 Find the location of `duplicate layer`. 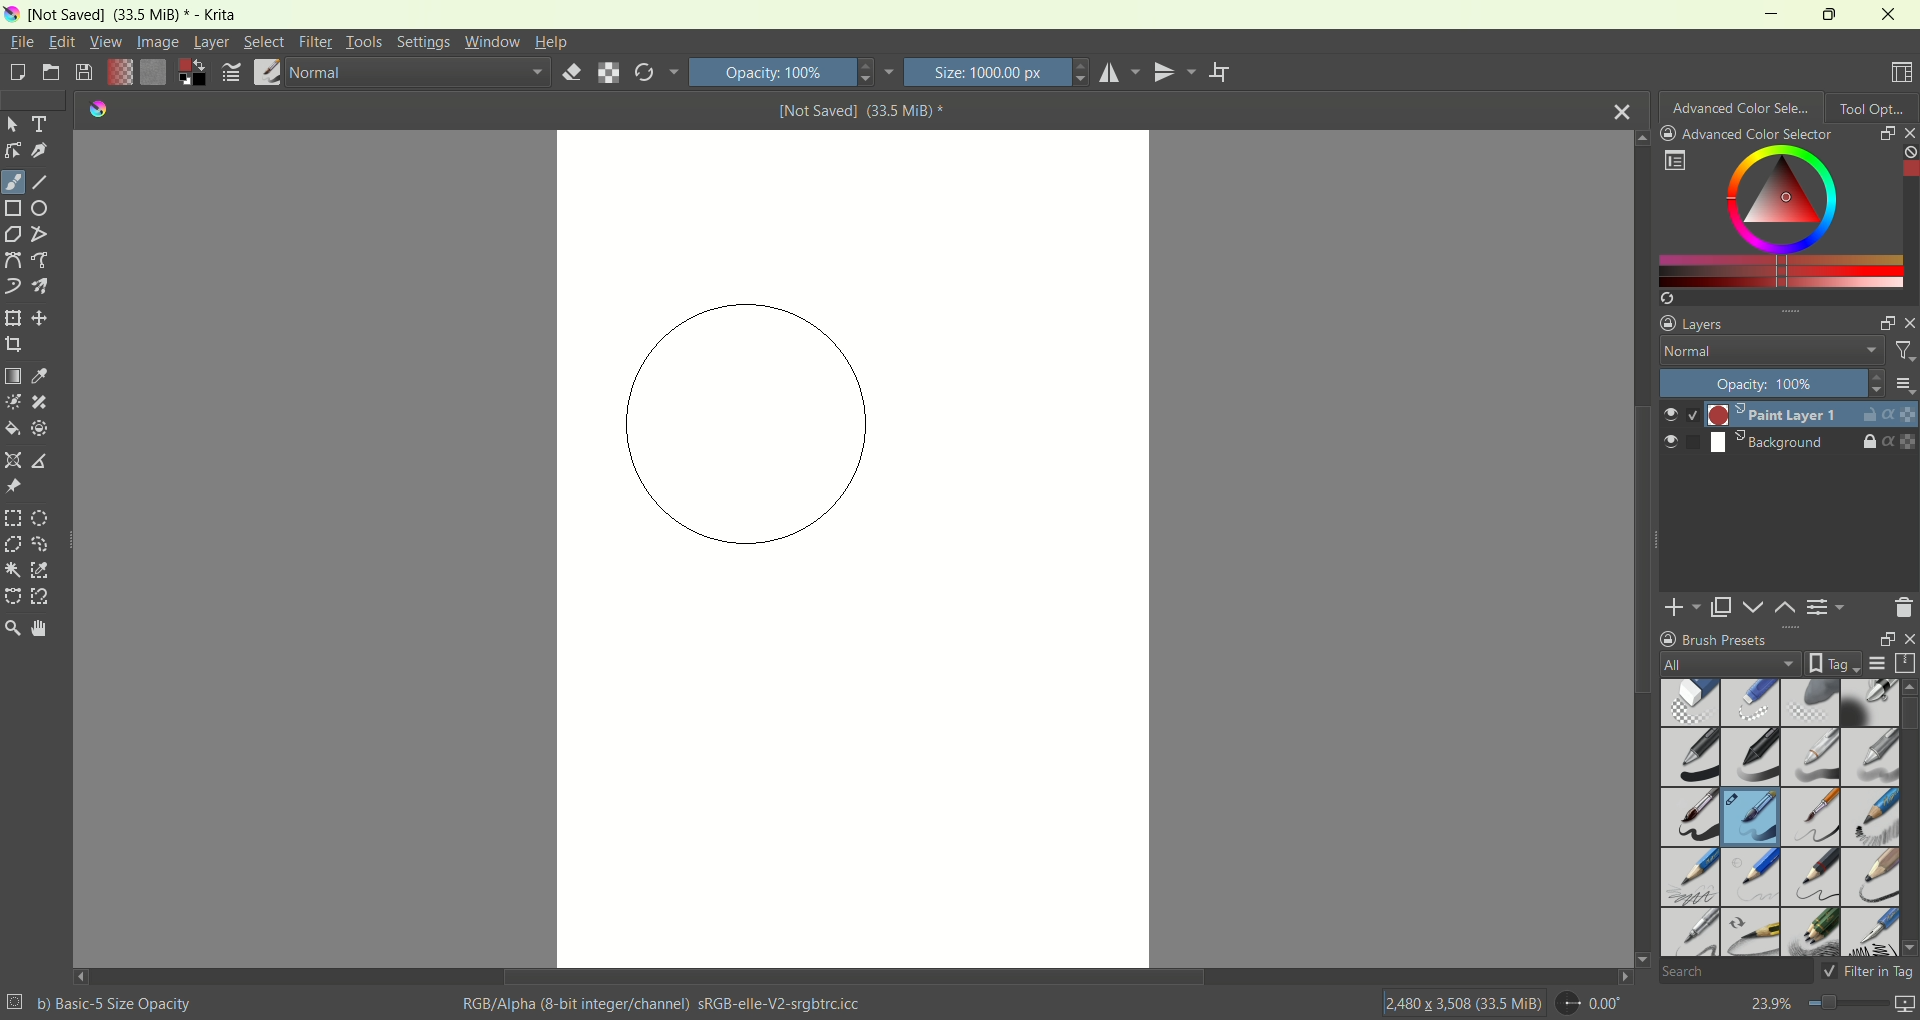

duplicate layer is located at coordinates (1723, 607).